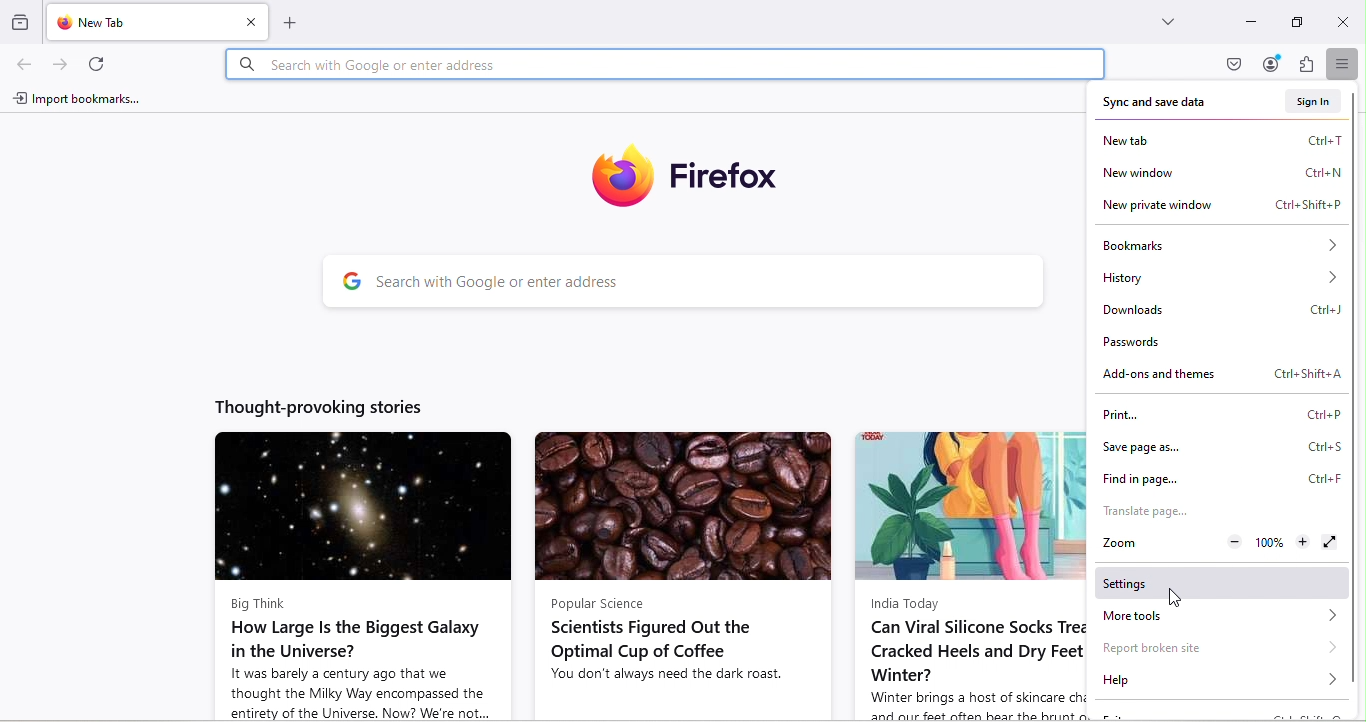 This screenshot has width=1366, height=722. I want to click on Translate page, so click(1160, 513).